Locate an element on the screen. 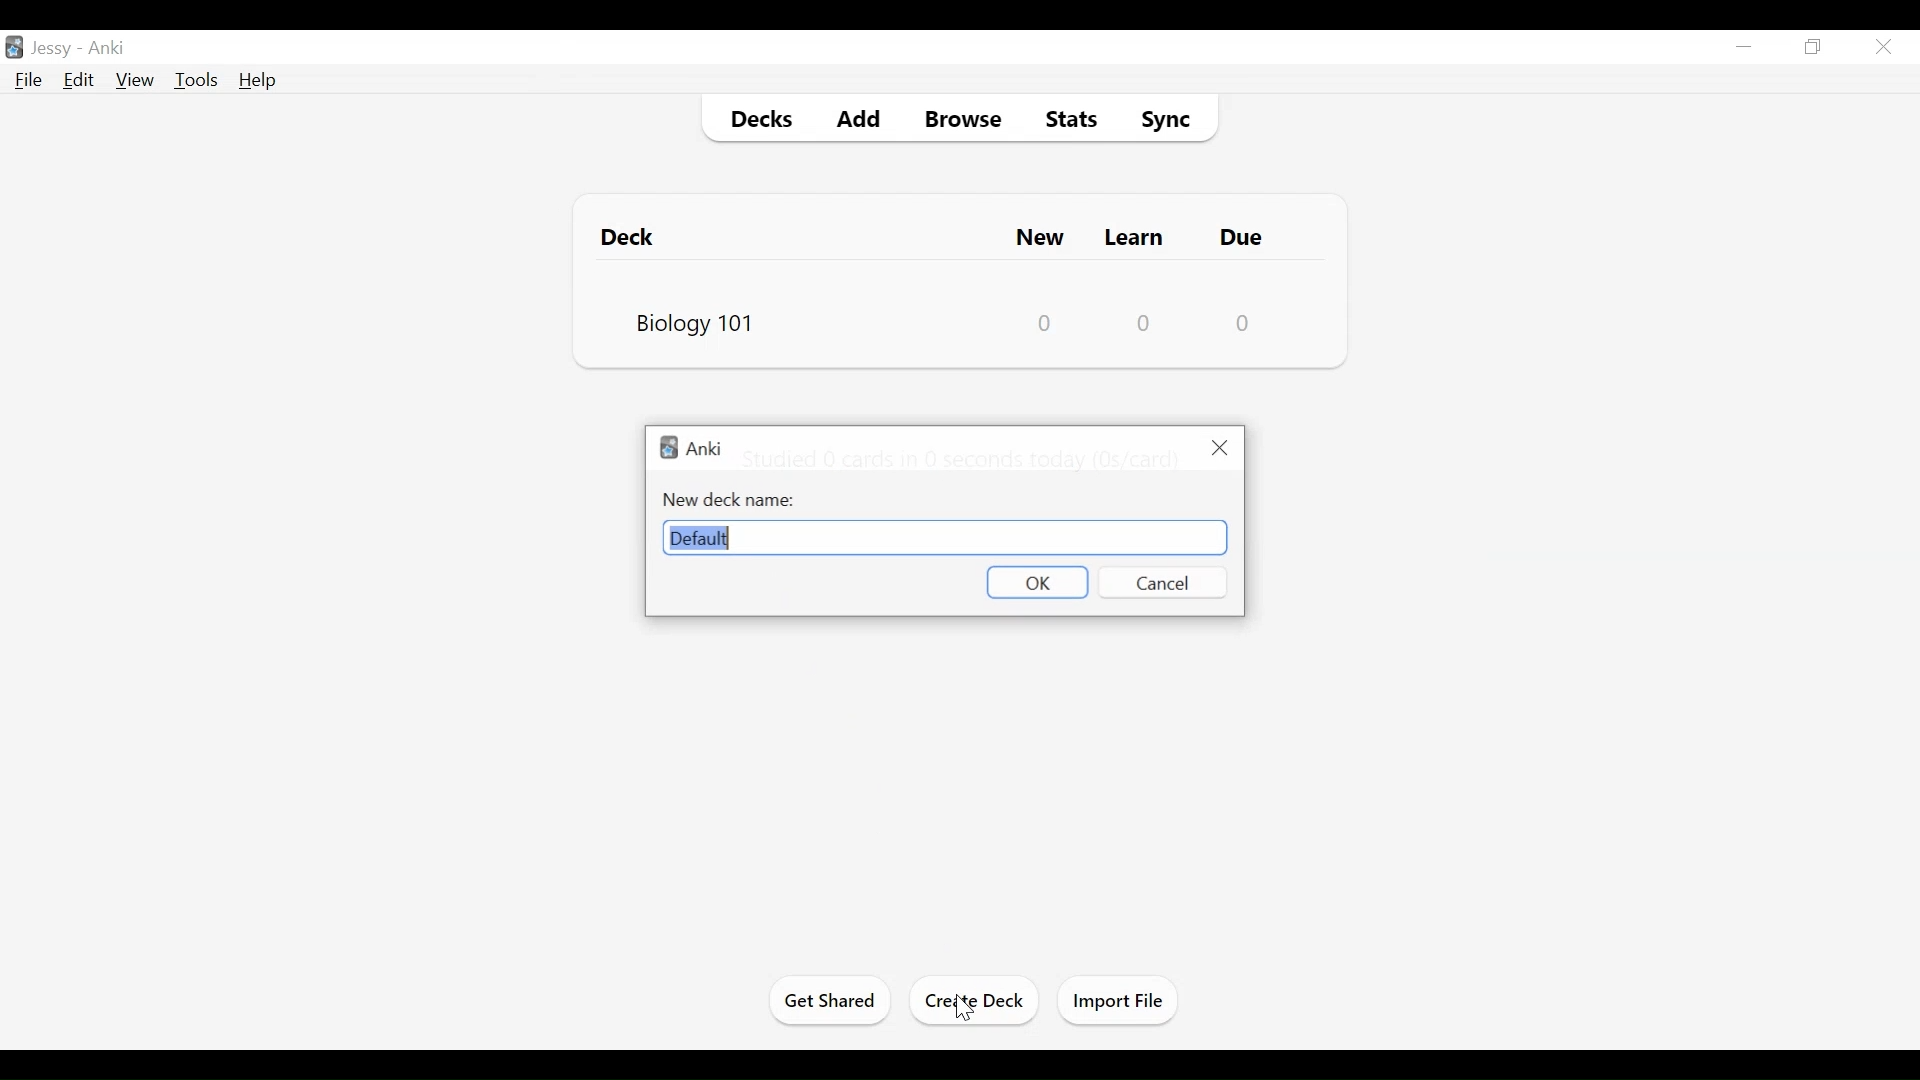 This screenshot has height=1080, width=1920. Add is located at coordinates (857, 116).